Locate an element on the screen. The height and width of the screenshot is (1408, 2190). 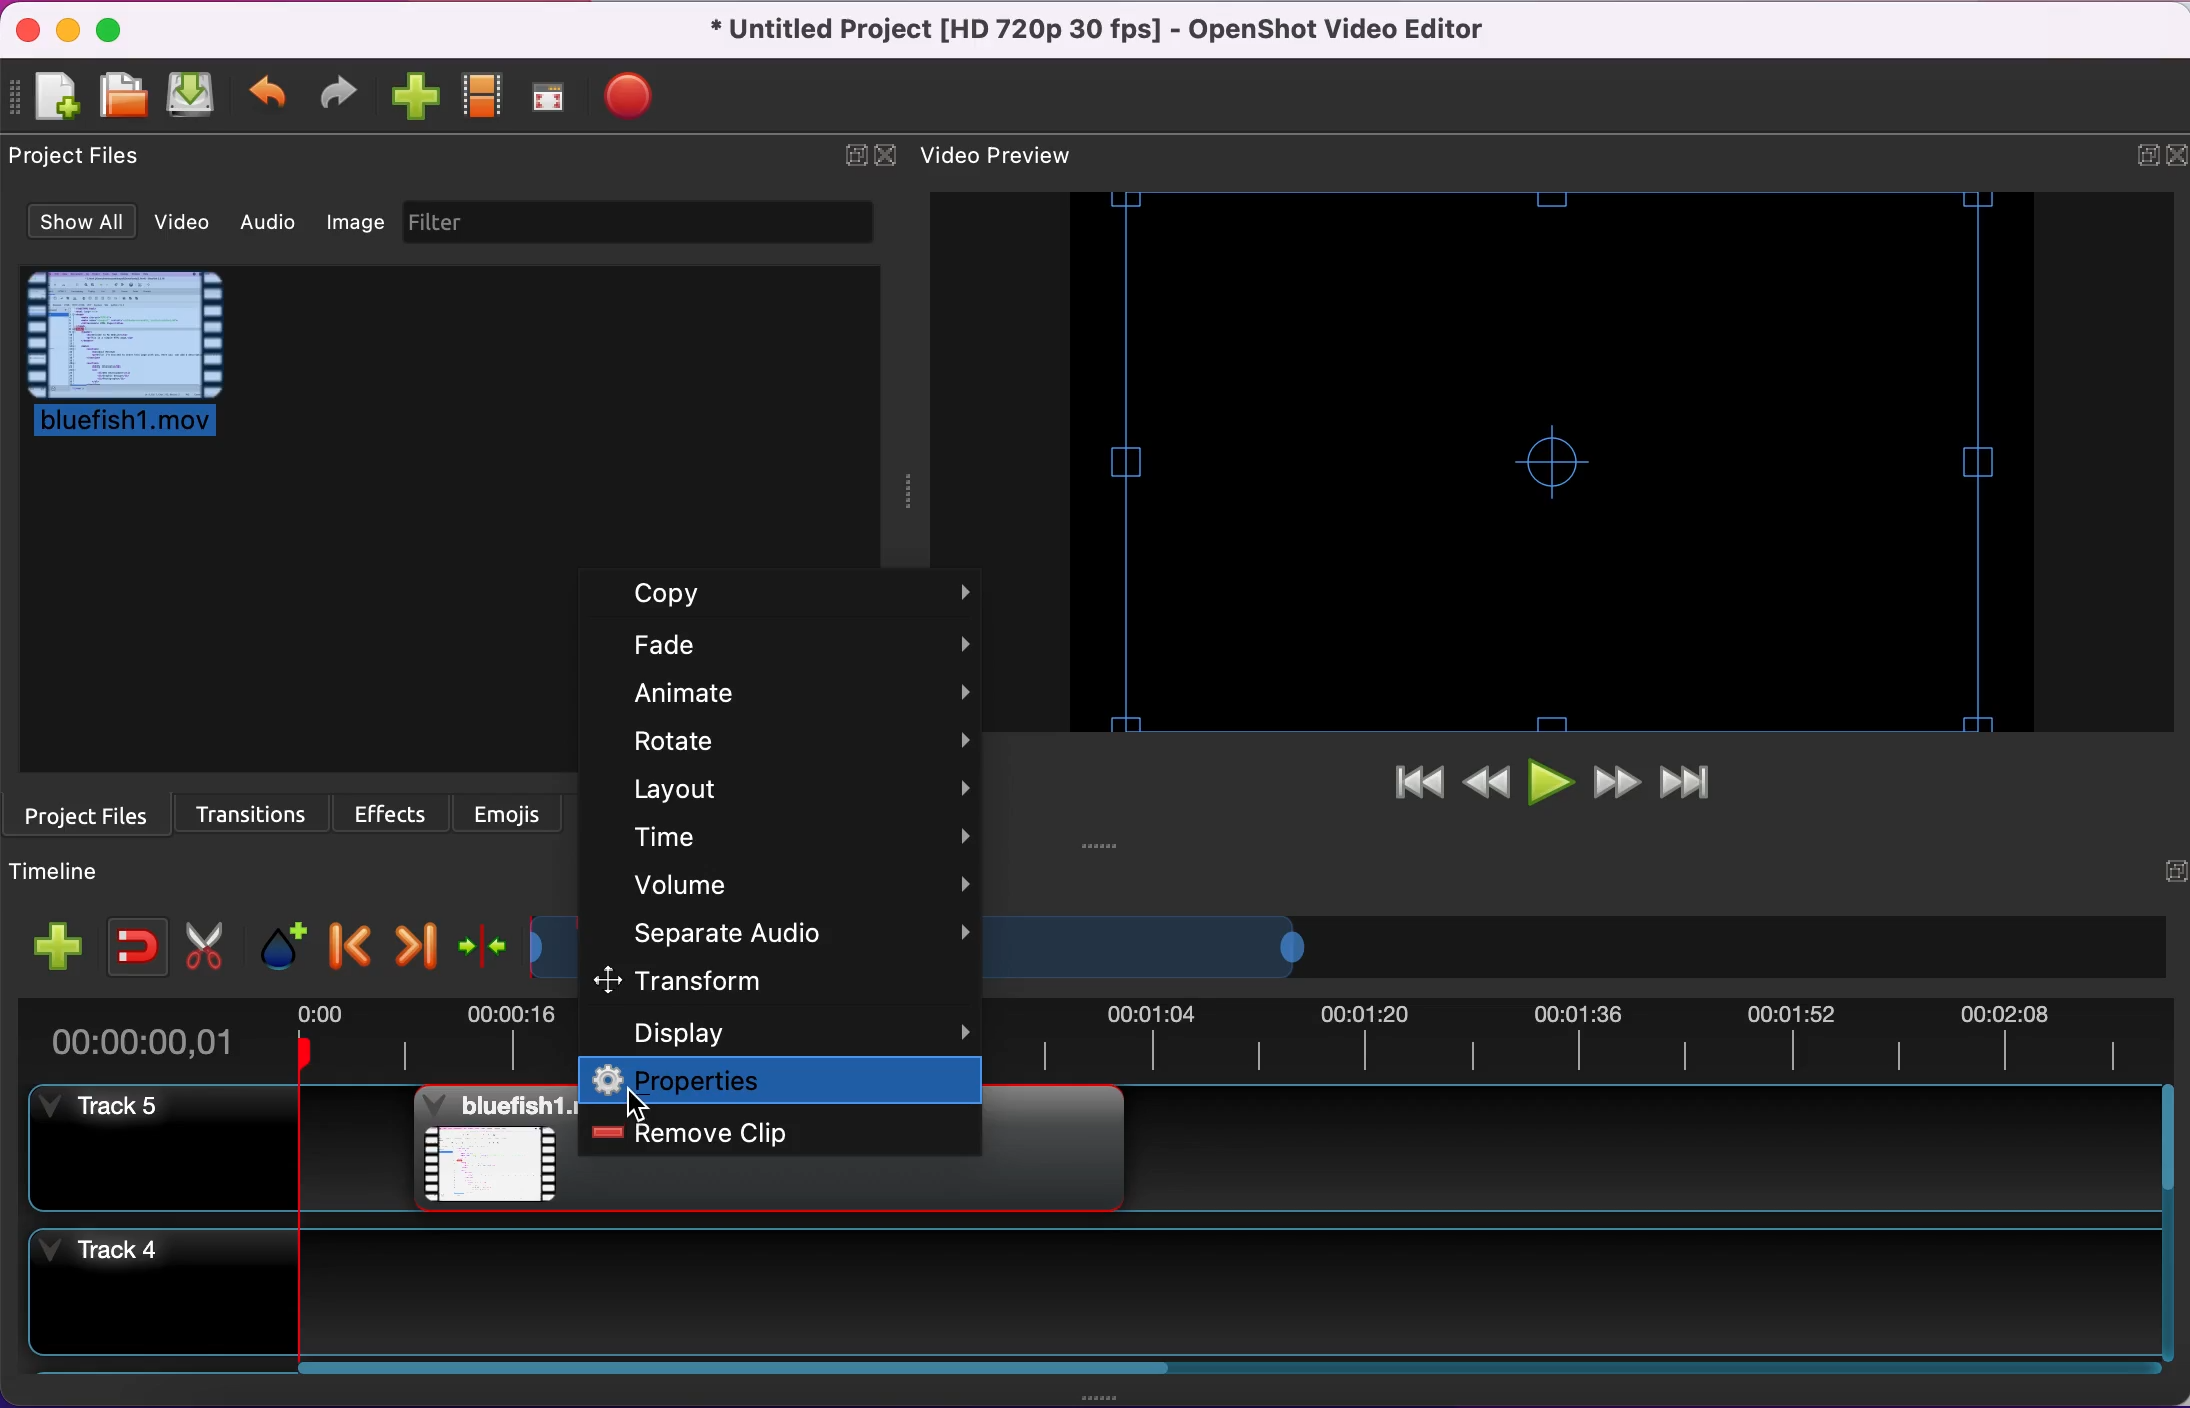
previous marker is located at coordinates (352, 947).